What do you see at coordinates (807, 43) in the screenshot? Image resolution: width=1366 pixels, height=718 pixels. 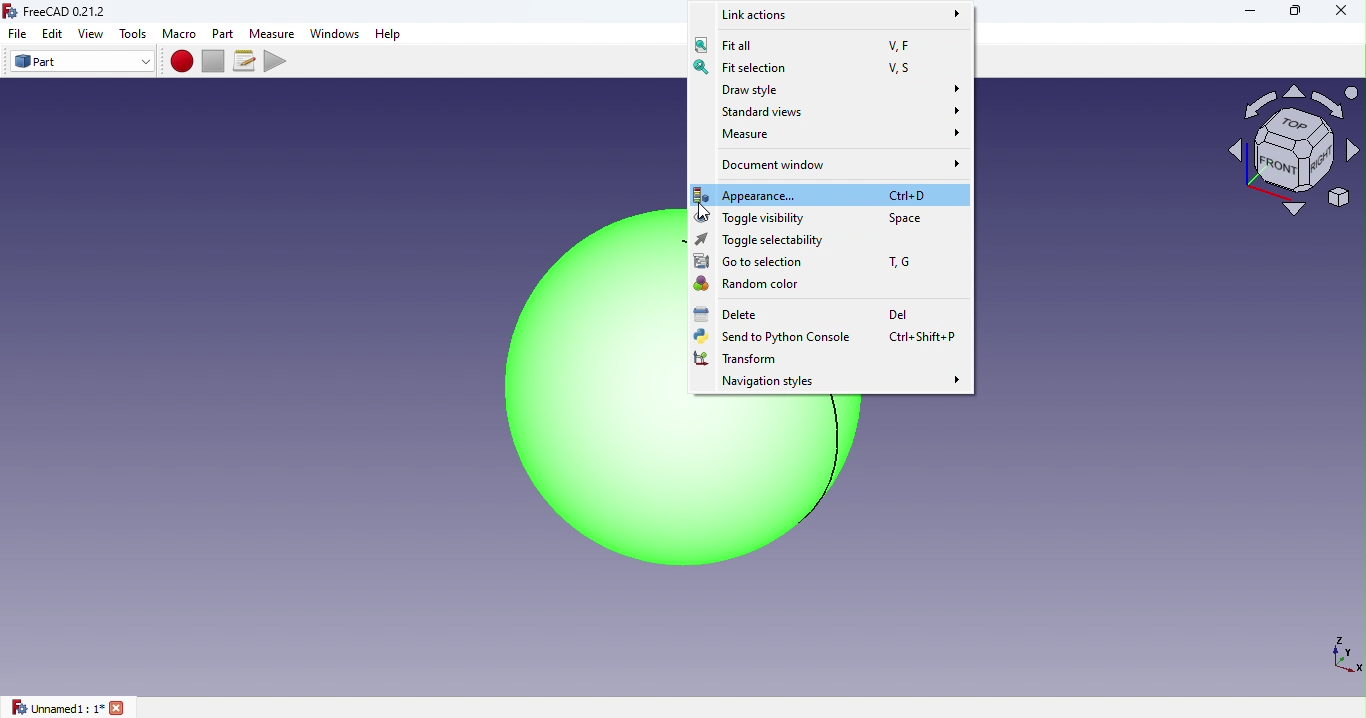 I see `Fit all` at bounding box center [807, 43].